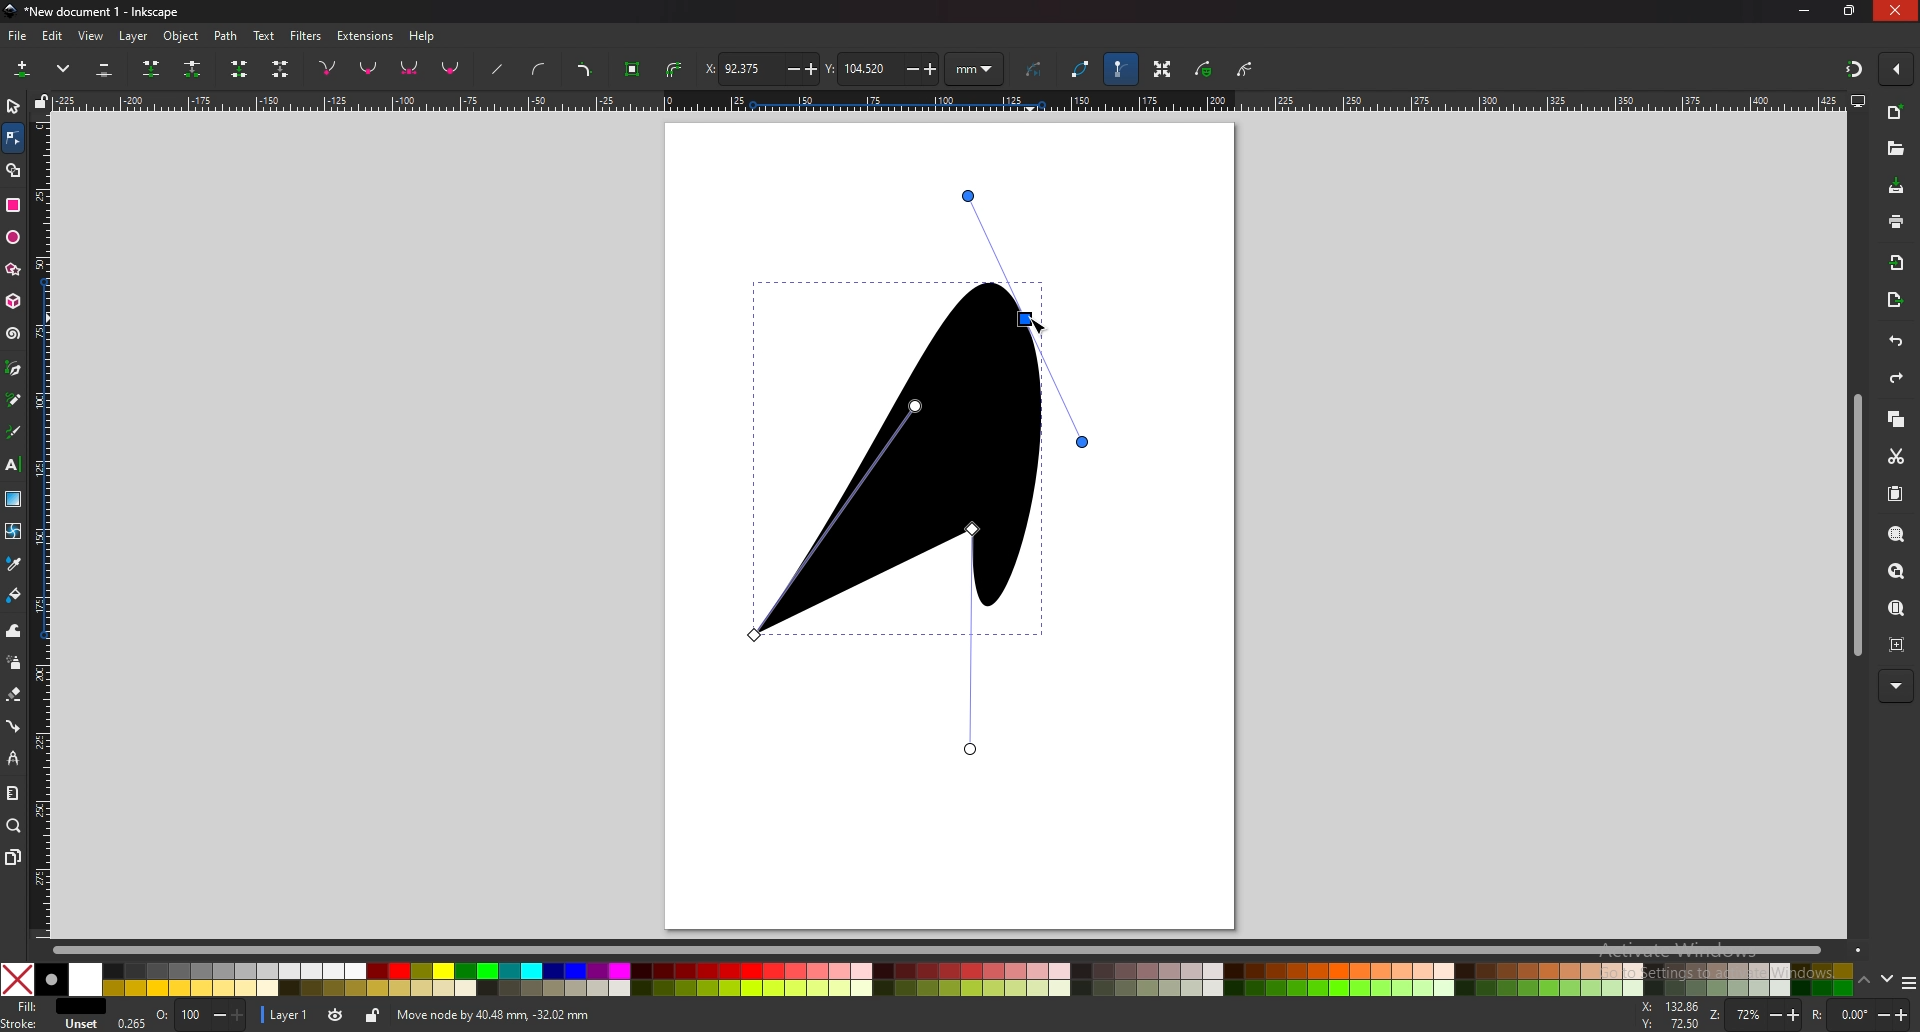 The width and height of the screenshot is (1920, 1032). Describe the element at coordinates (927, 979) in the screenshot. I see `colors` at that location.